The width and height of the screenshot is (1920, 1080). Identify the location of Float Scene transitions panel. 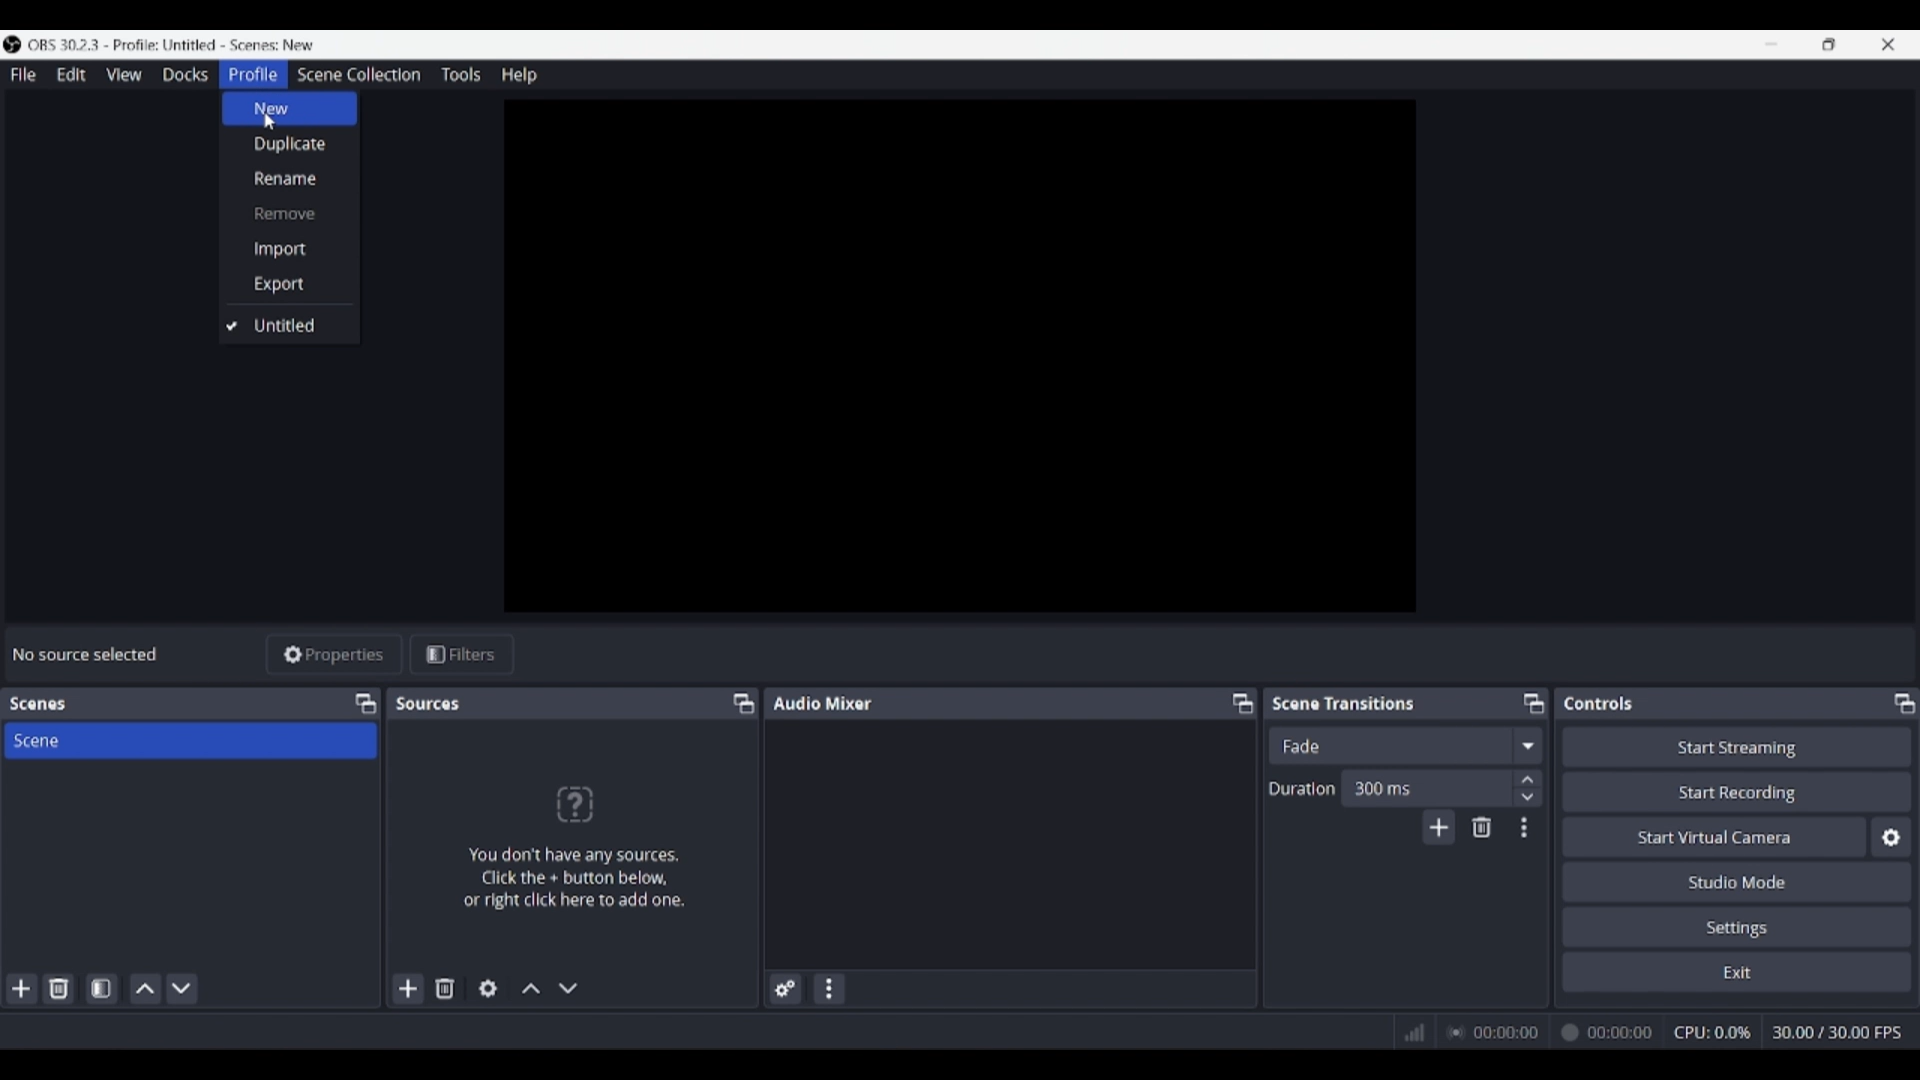
(1534, 703).